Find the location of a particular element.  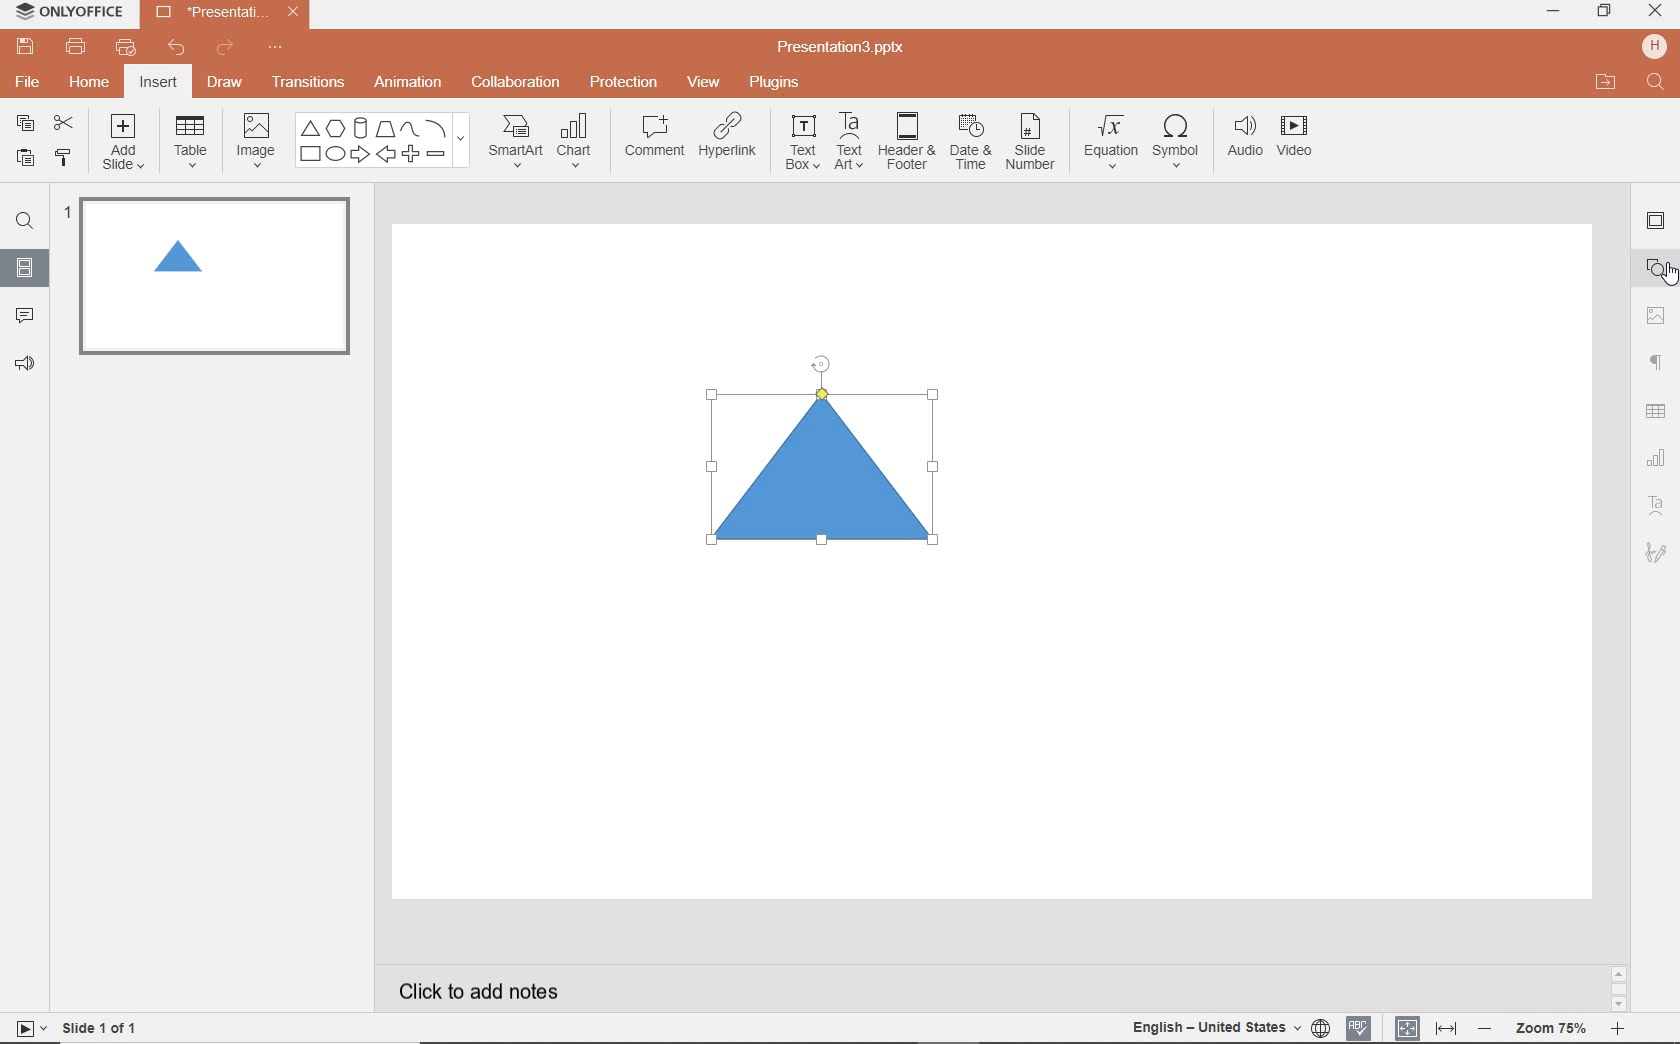

start slideshow is located at coordinates (24, 1031).